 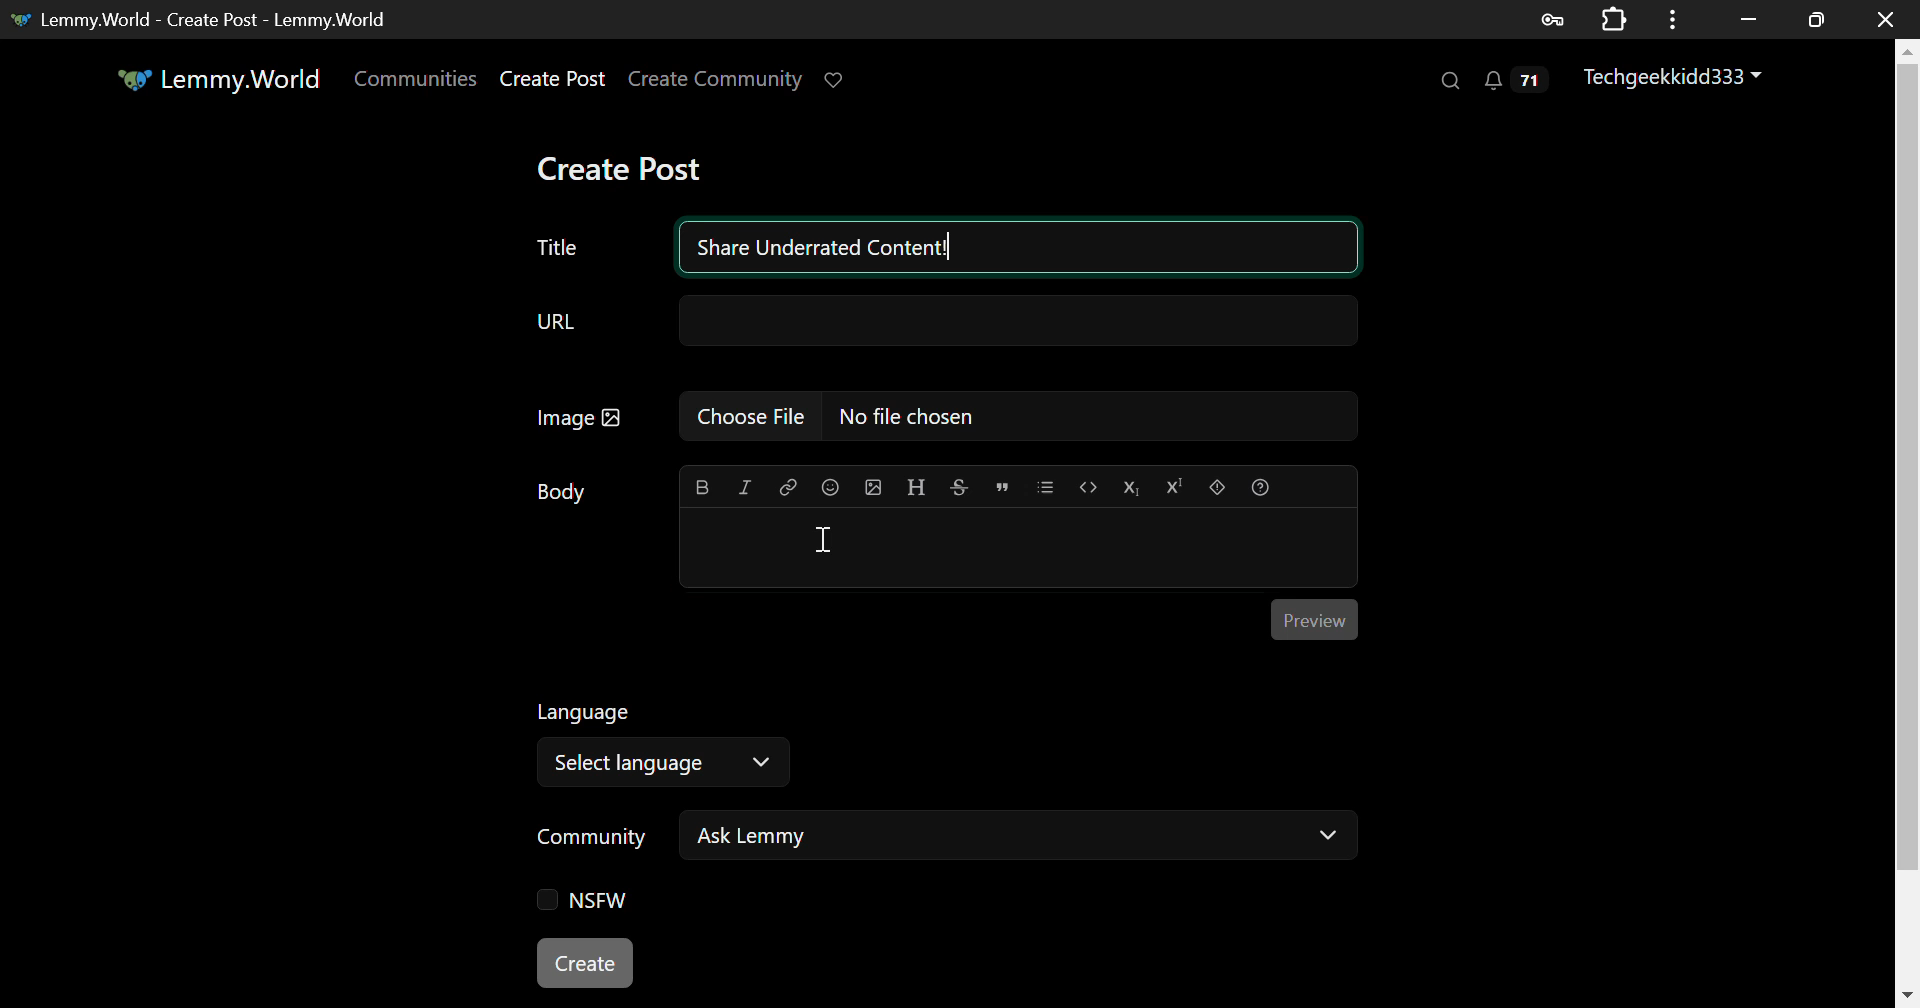 What do you see at coordinates (586, 960) in the screenshot?
I see `Create Post` at bounding box center [586, 960].